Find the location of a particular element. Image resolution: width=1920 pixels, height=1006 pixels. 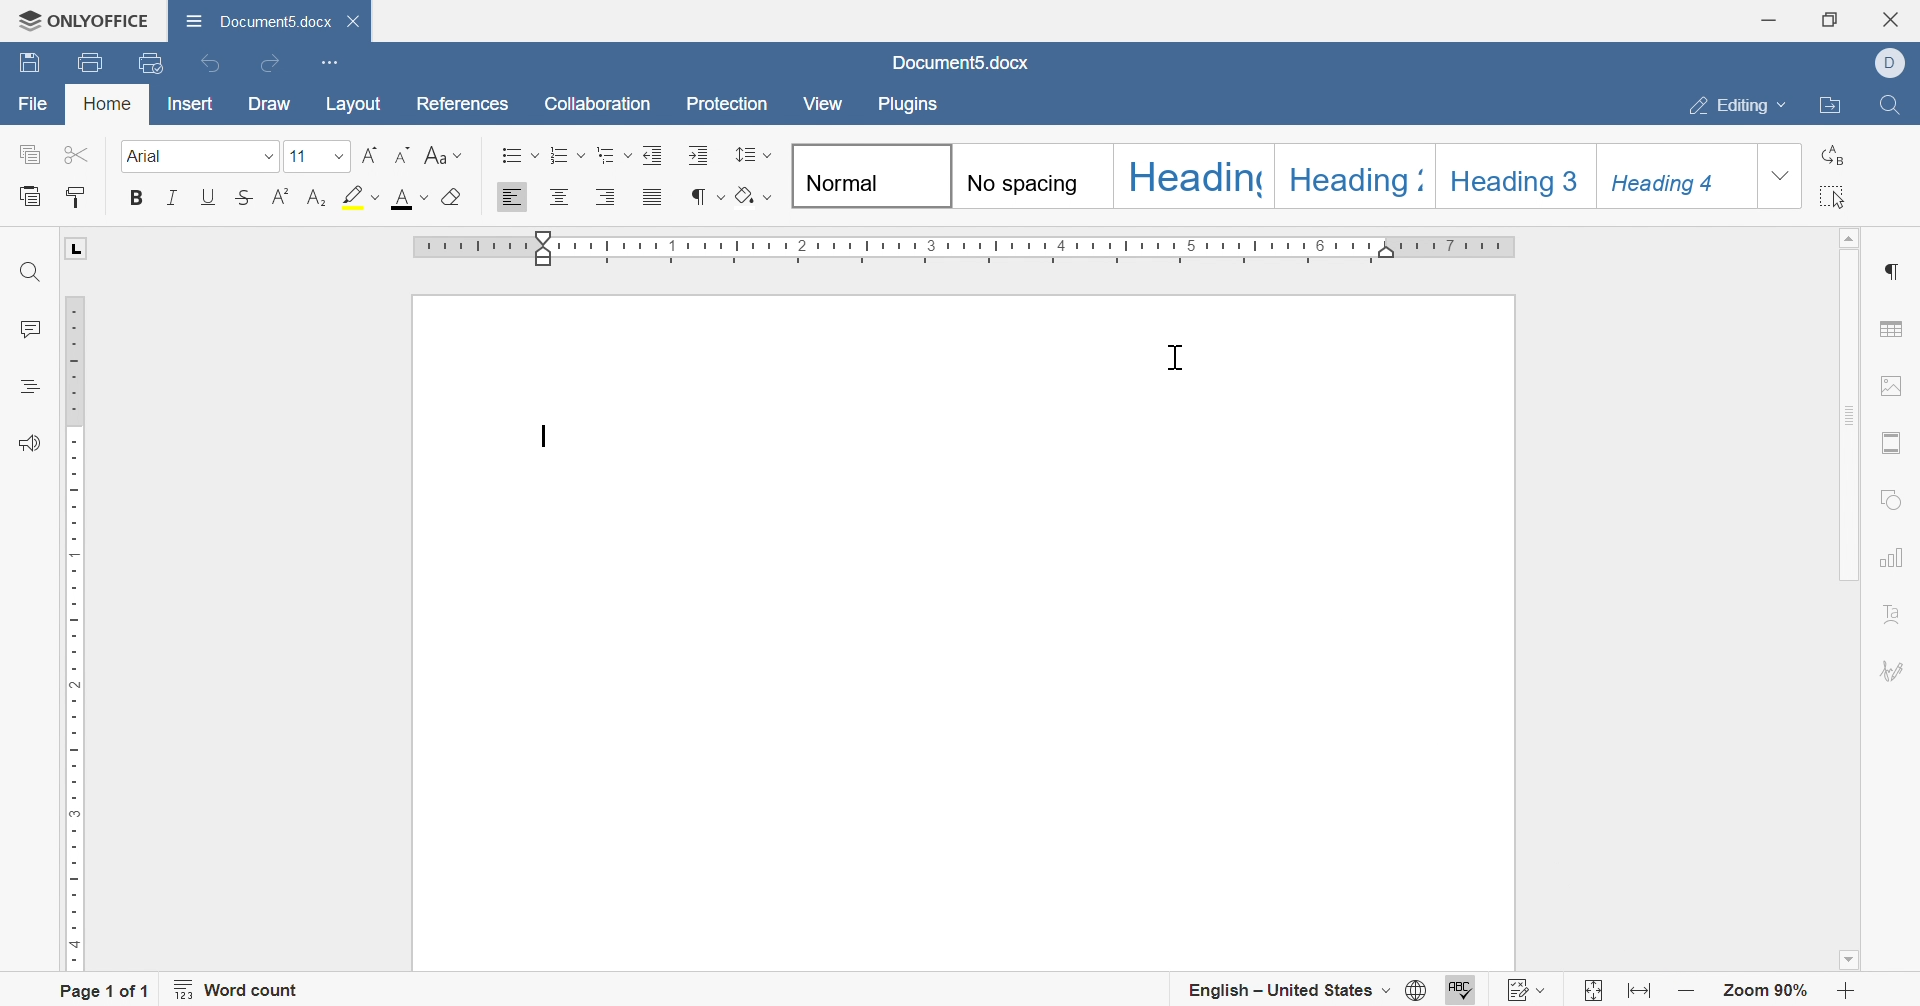

zoom out is located at coordinates (1691, 993).